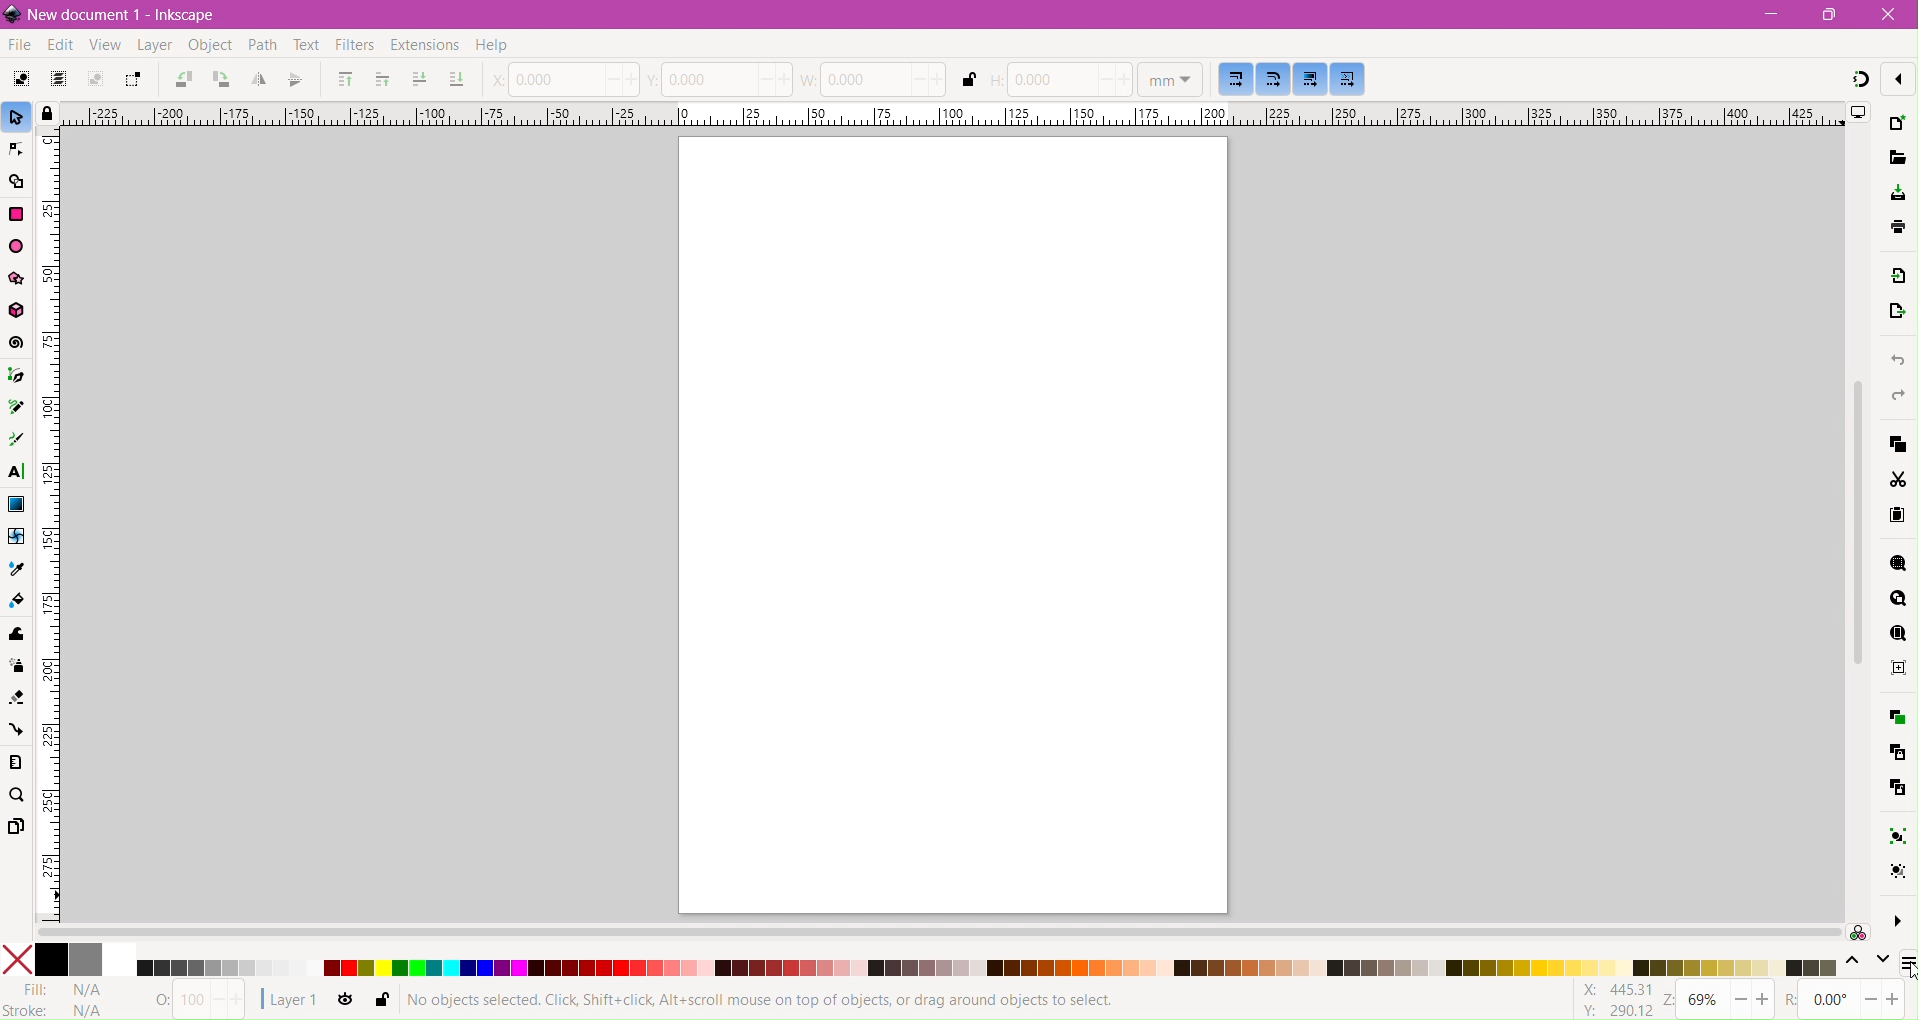 The height and width of the screenshot is (1020, 1918). I want to click on Lower to Bottom, so click(456, 80).